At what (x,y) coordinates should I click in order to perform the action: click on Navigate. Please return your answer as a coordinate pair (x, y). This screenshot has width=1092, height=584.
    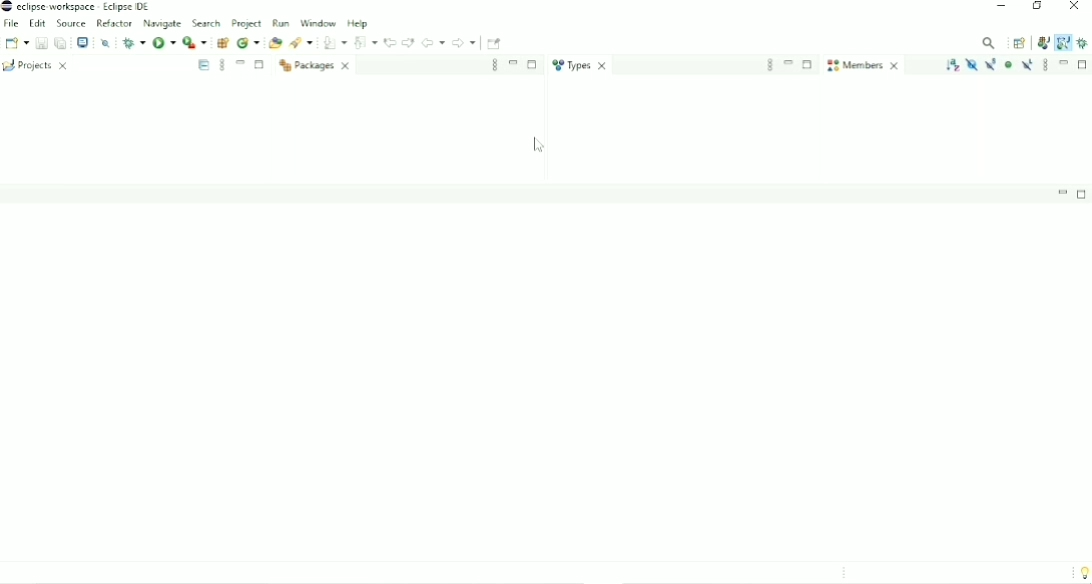
    Looking at the image, I should click on (163, 24).